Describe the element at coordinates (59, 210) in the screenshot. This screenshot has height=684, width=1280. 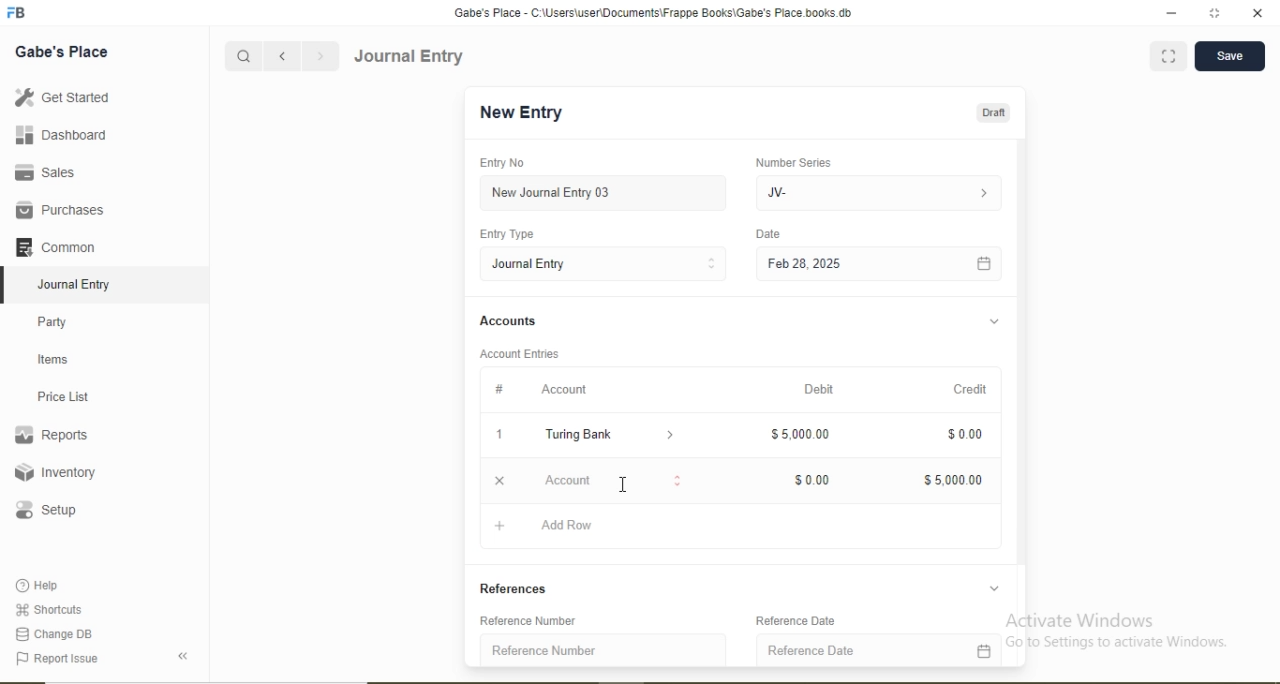
I see `Purchases` at that location.